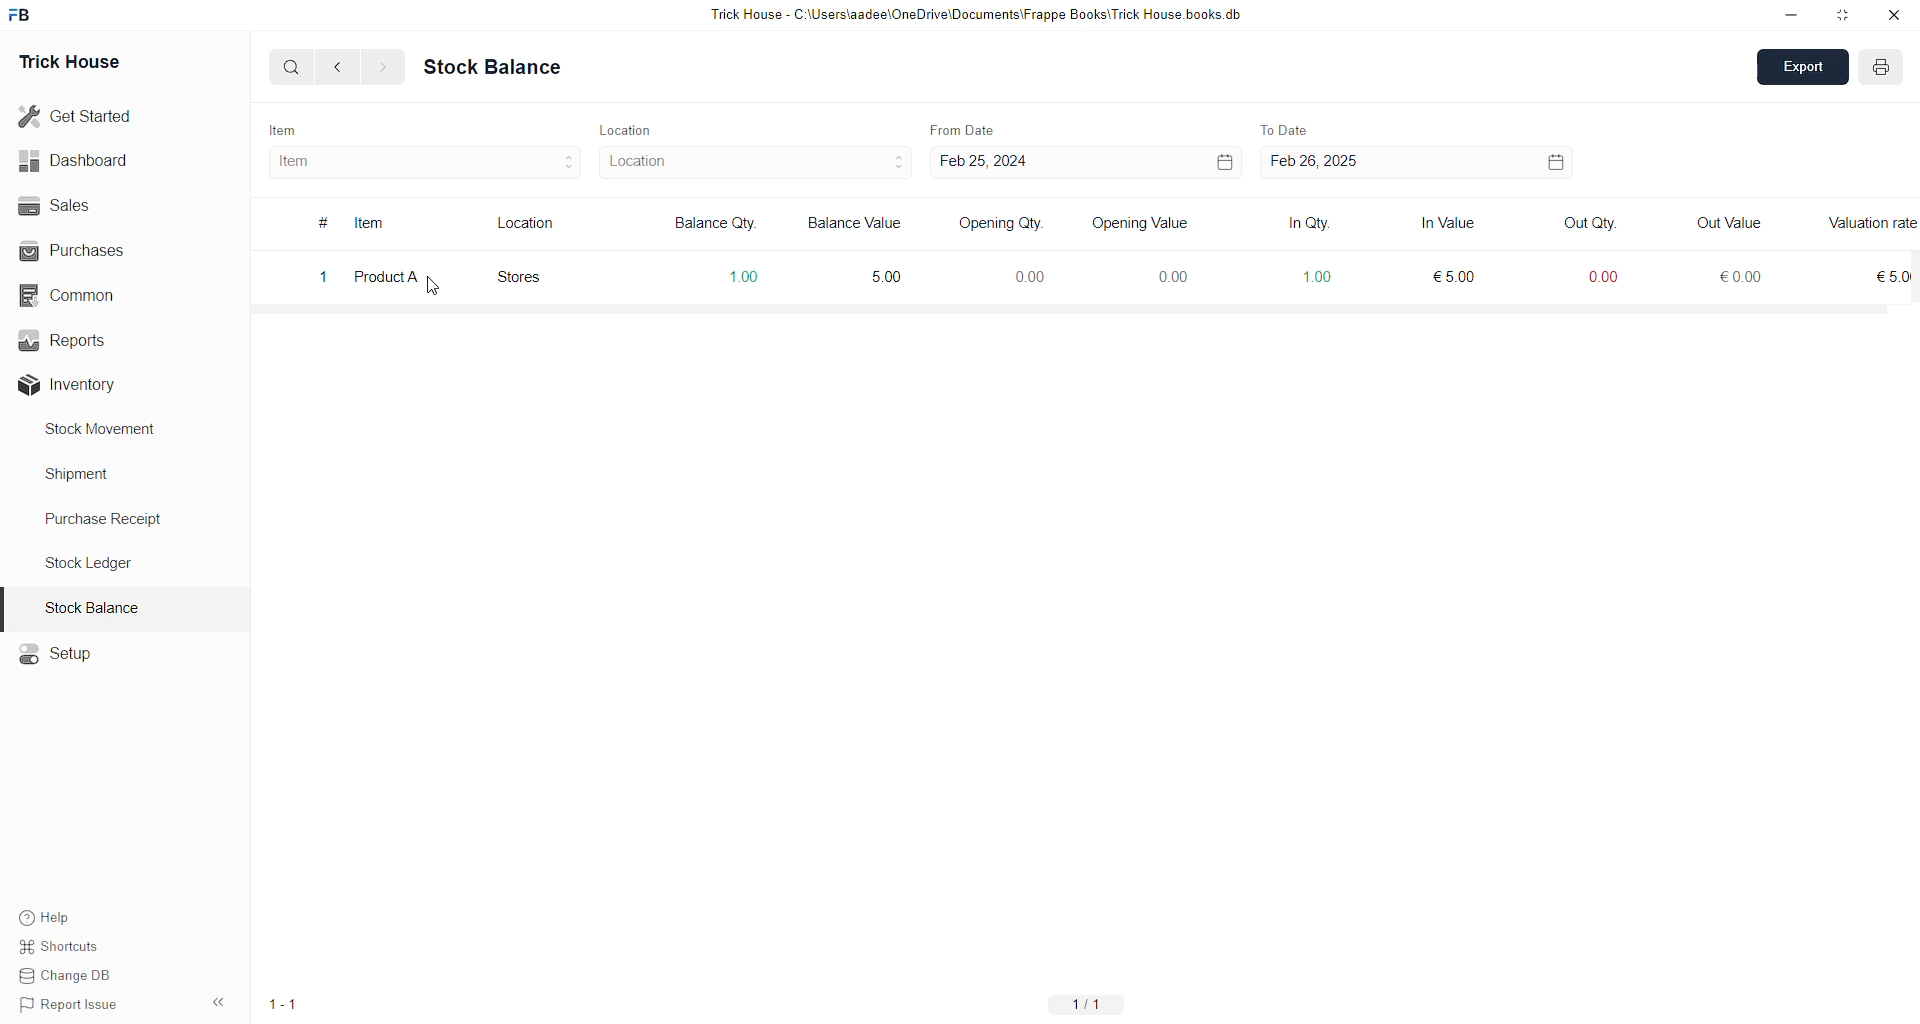 The image size is (1920, 1024). I want to click on 0 EUR, so click(1732, 275).